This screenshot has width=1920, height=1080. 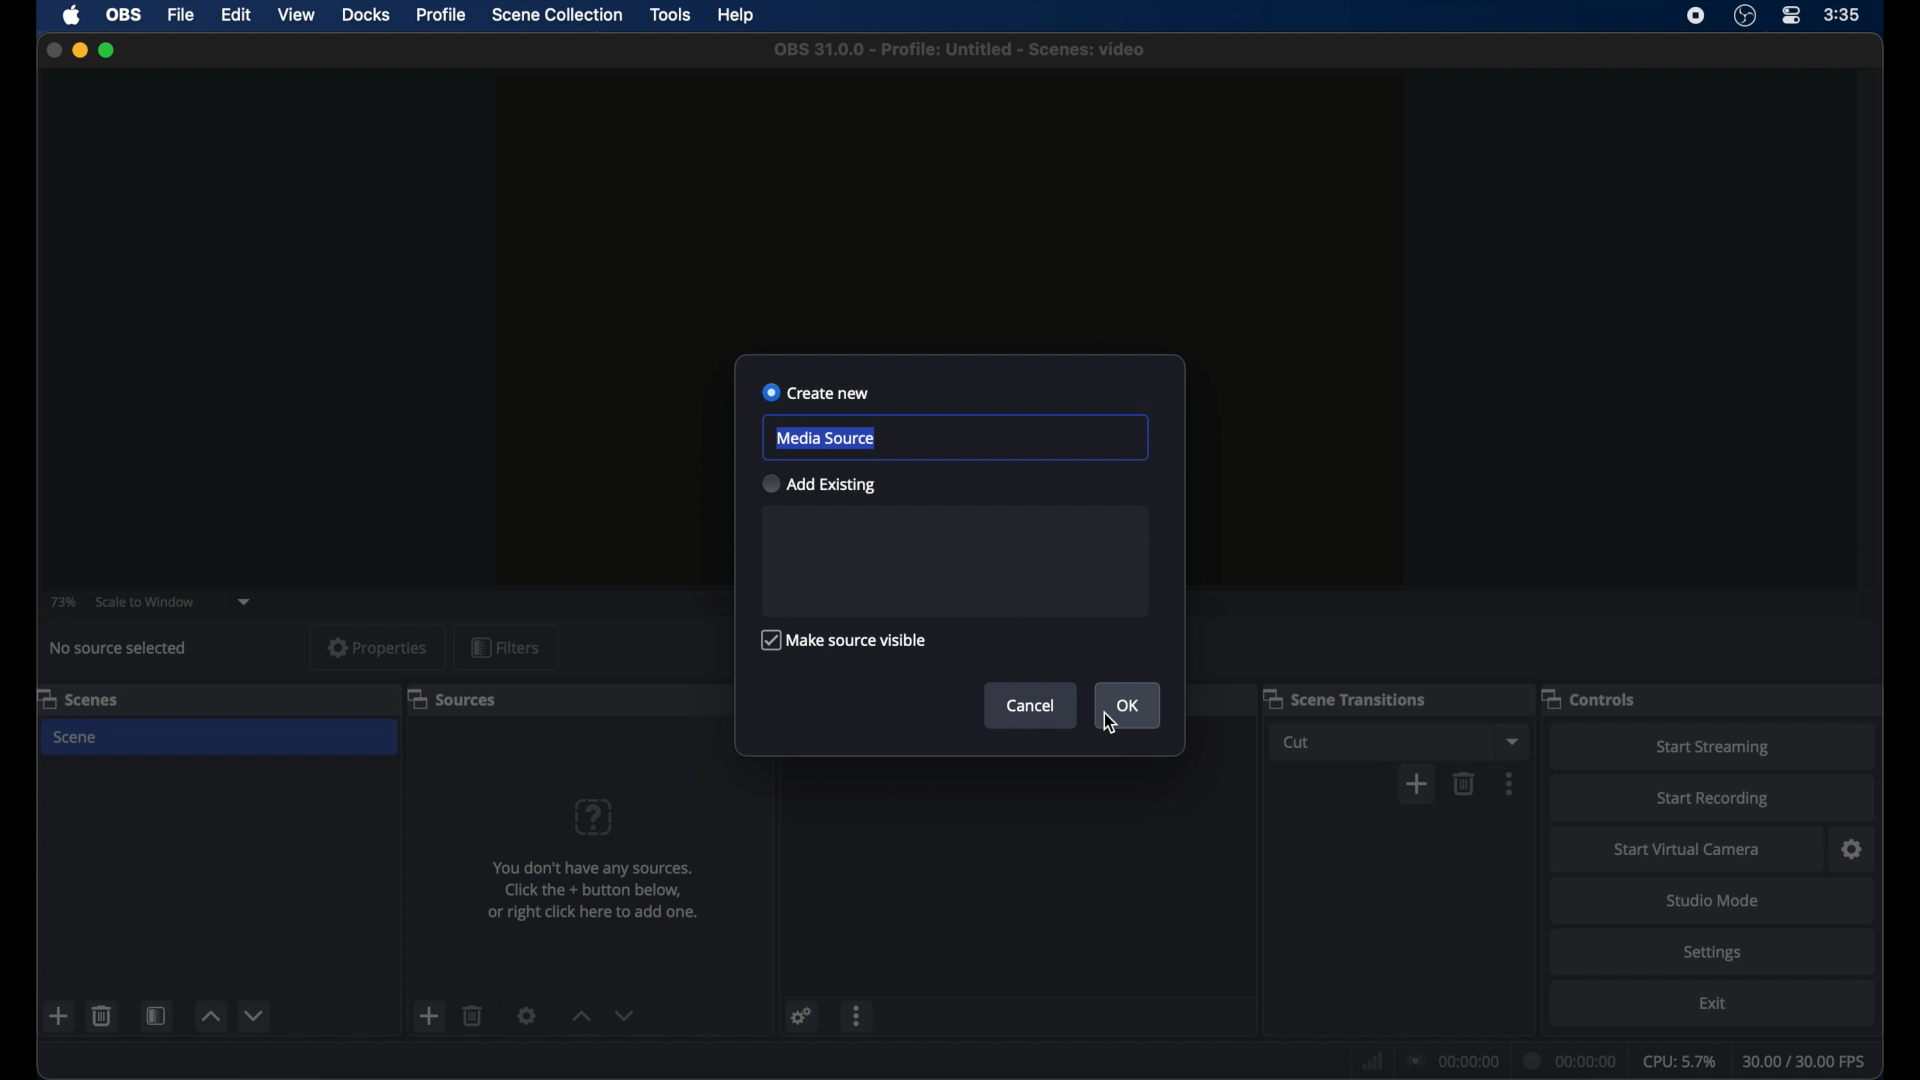 What do you see at coordinates (1513, 740) in the screenshot?
I see `dropdown` at bounding box center [1513, 740].